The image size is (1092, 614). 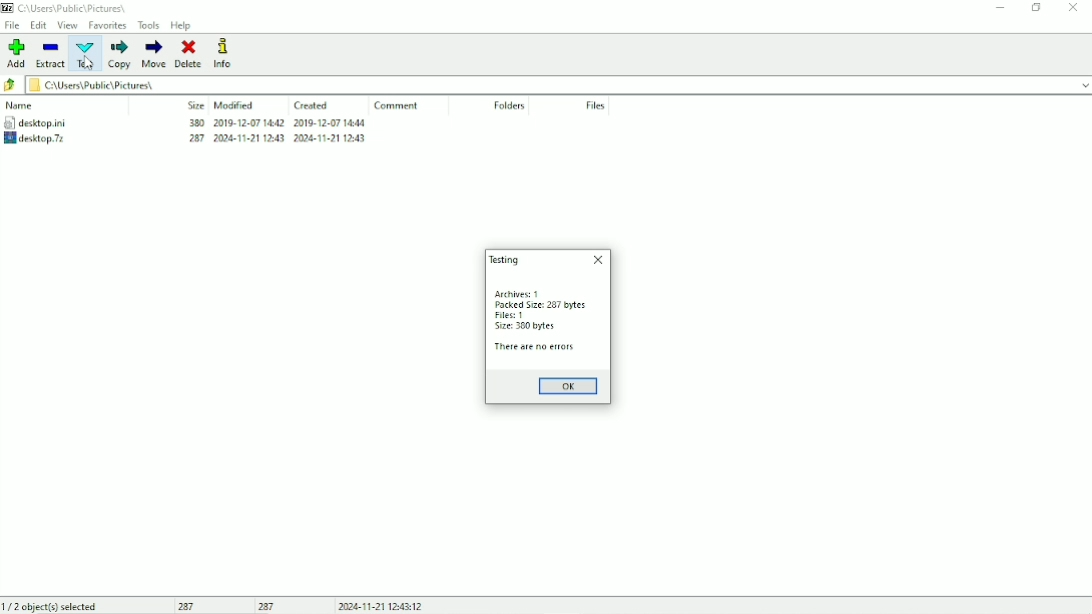 I want to click on Size, so click(x=504, y=328).